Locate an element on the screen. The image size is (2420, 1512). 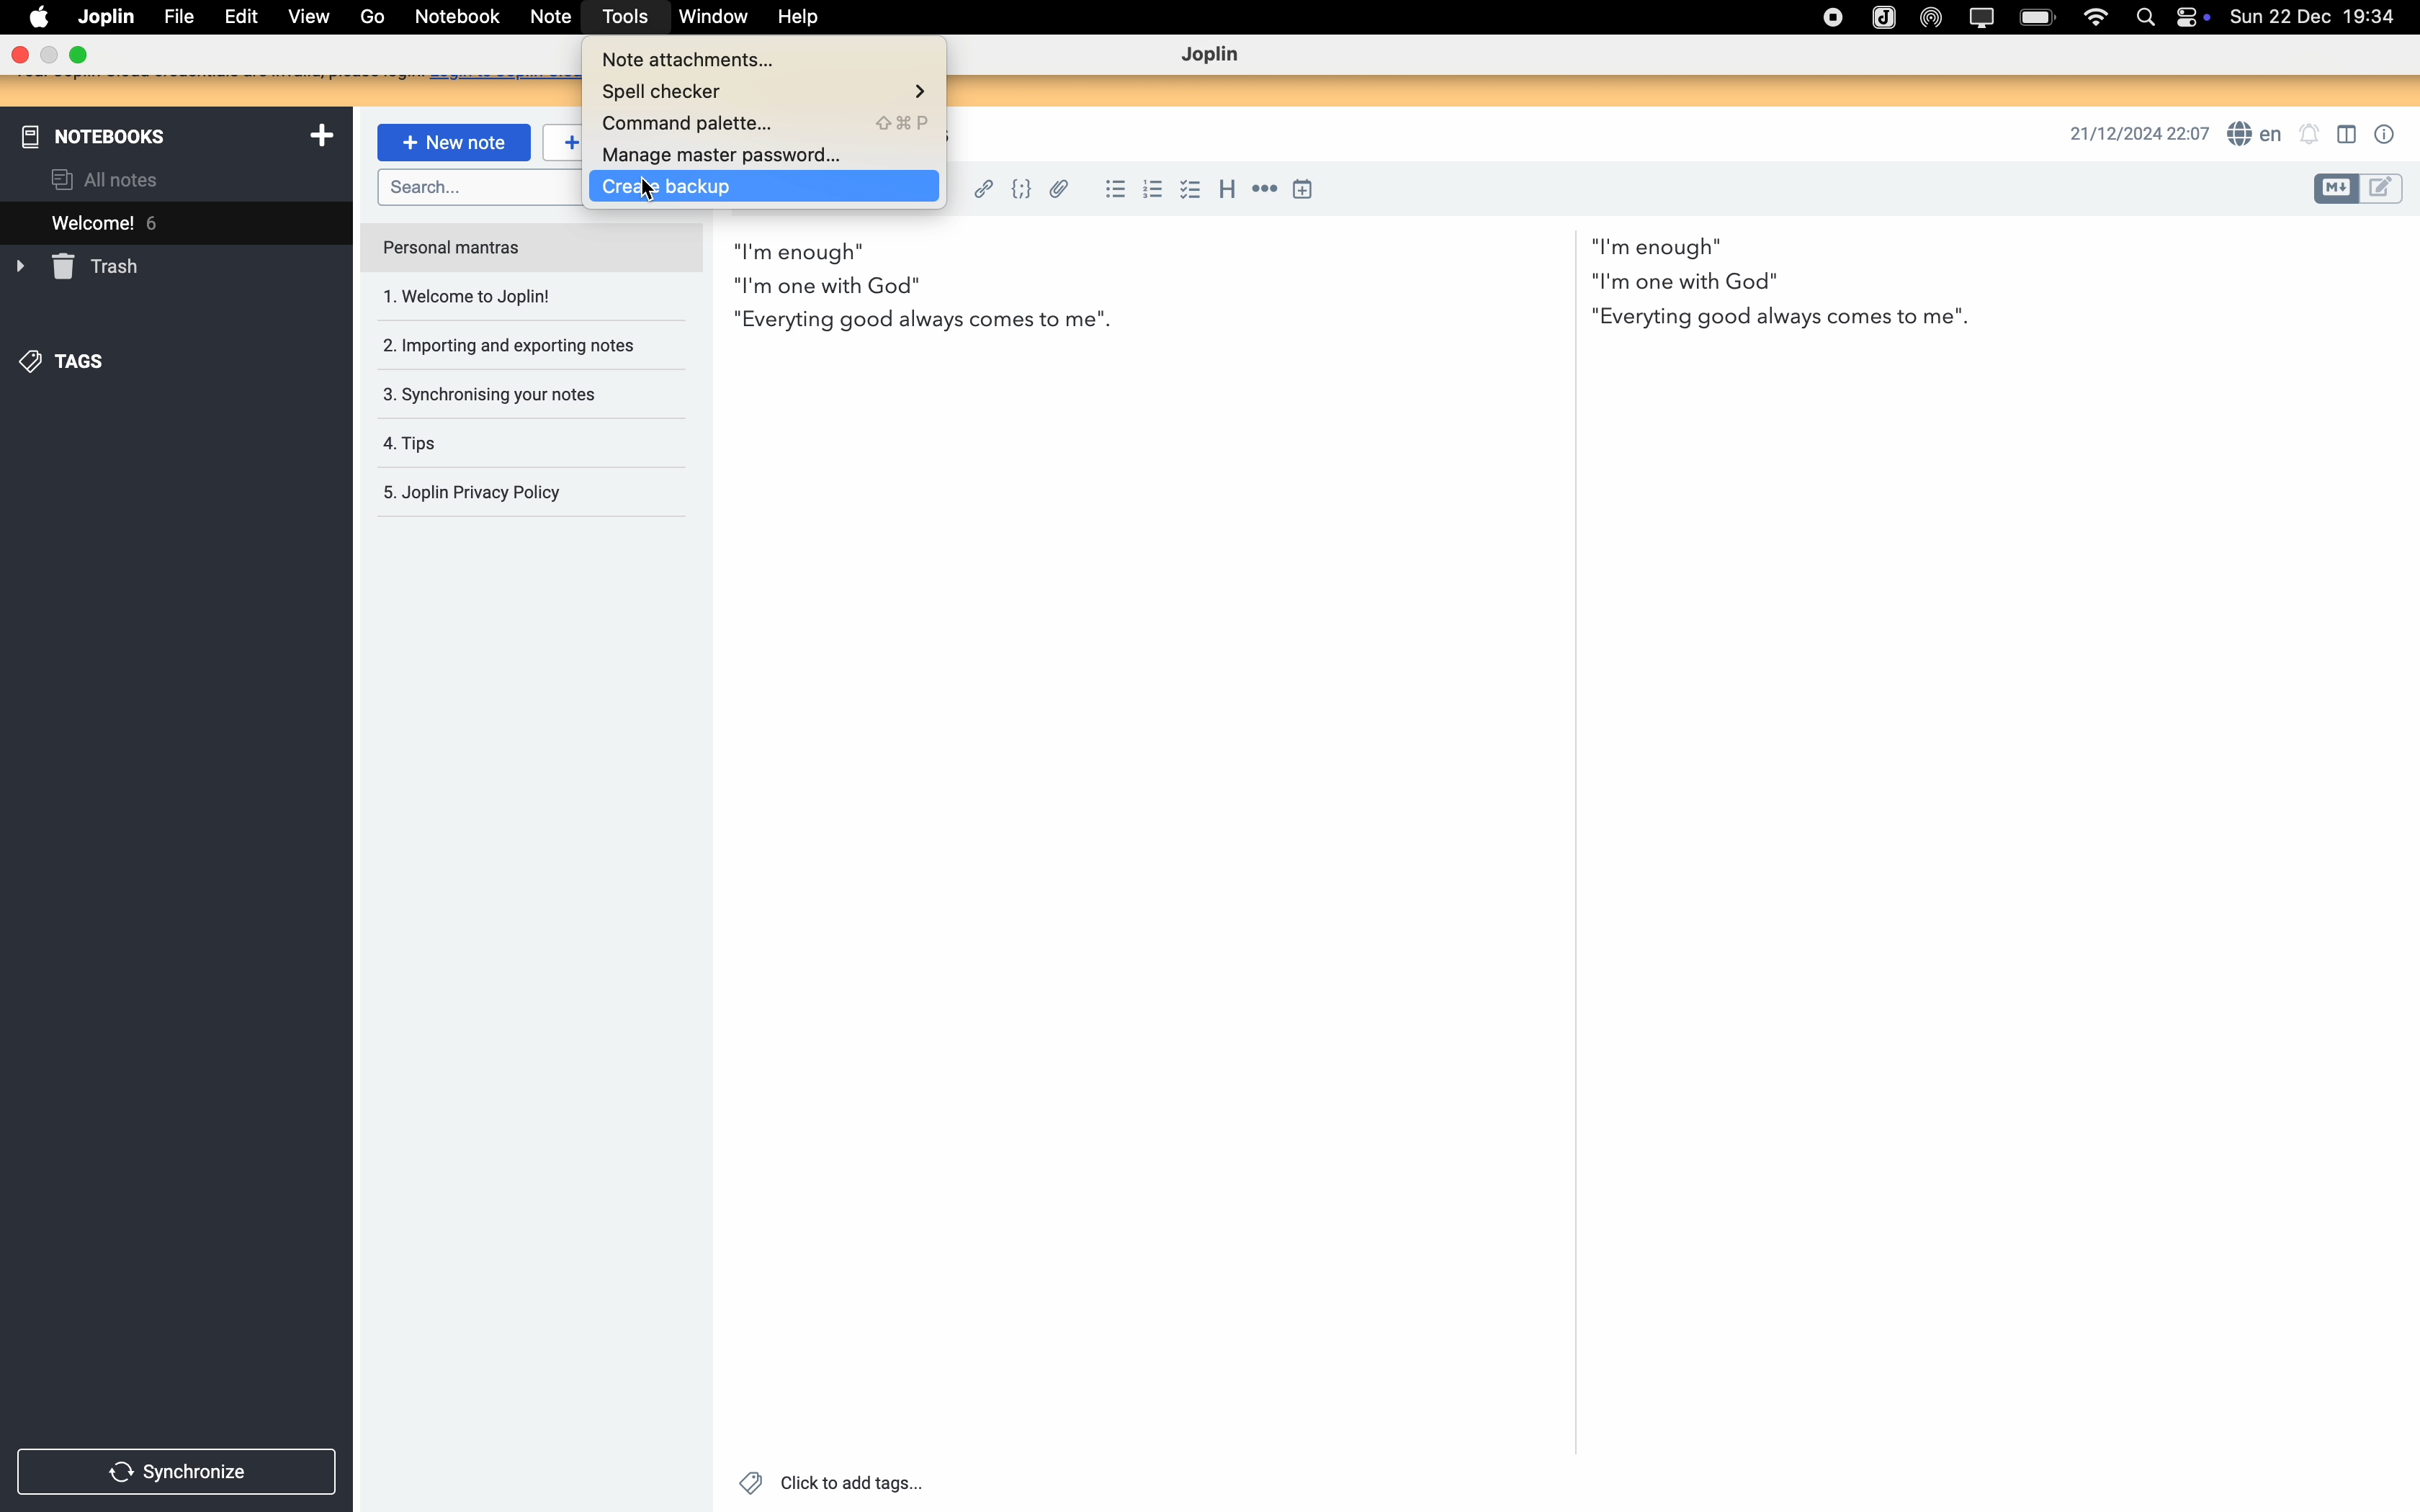
view is located at coordinates (311, 17).